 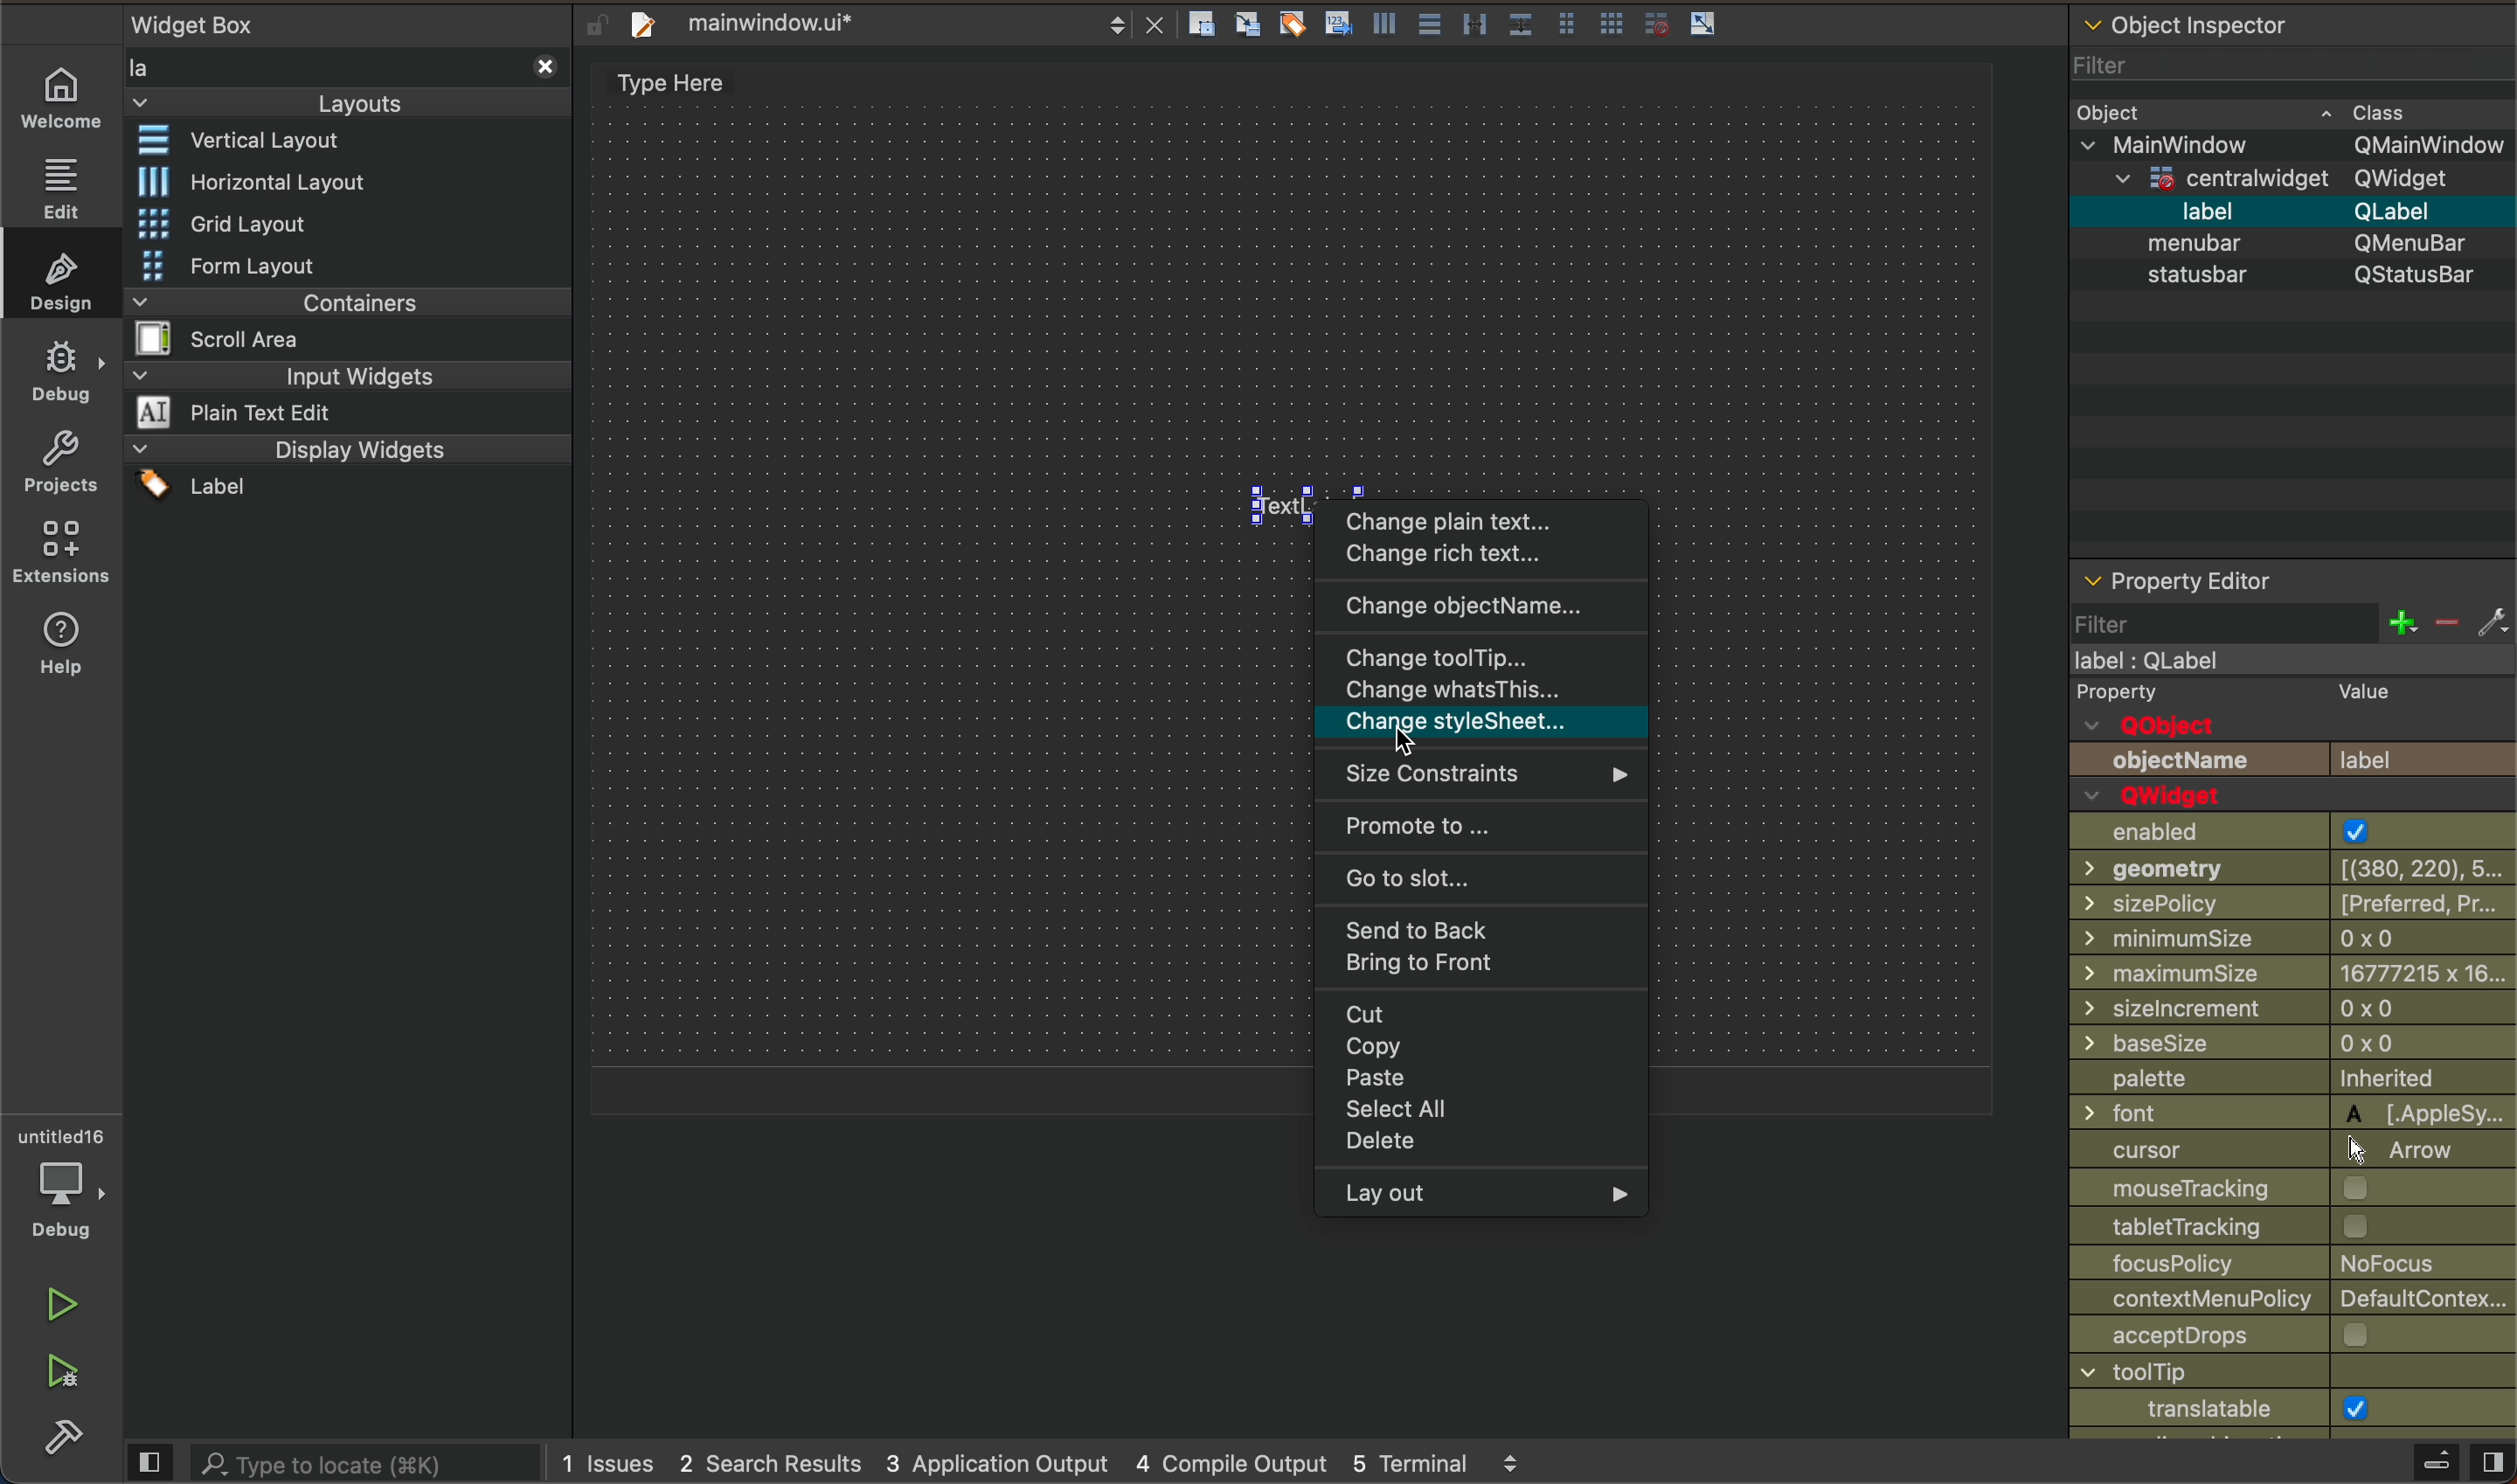 What do you see at coordinates (2288, 620) in the screenshot?
I see `filter section` at bounding box center [2288, 620].